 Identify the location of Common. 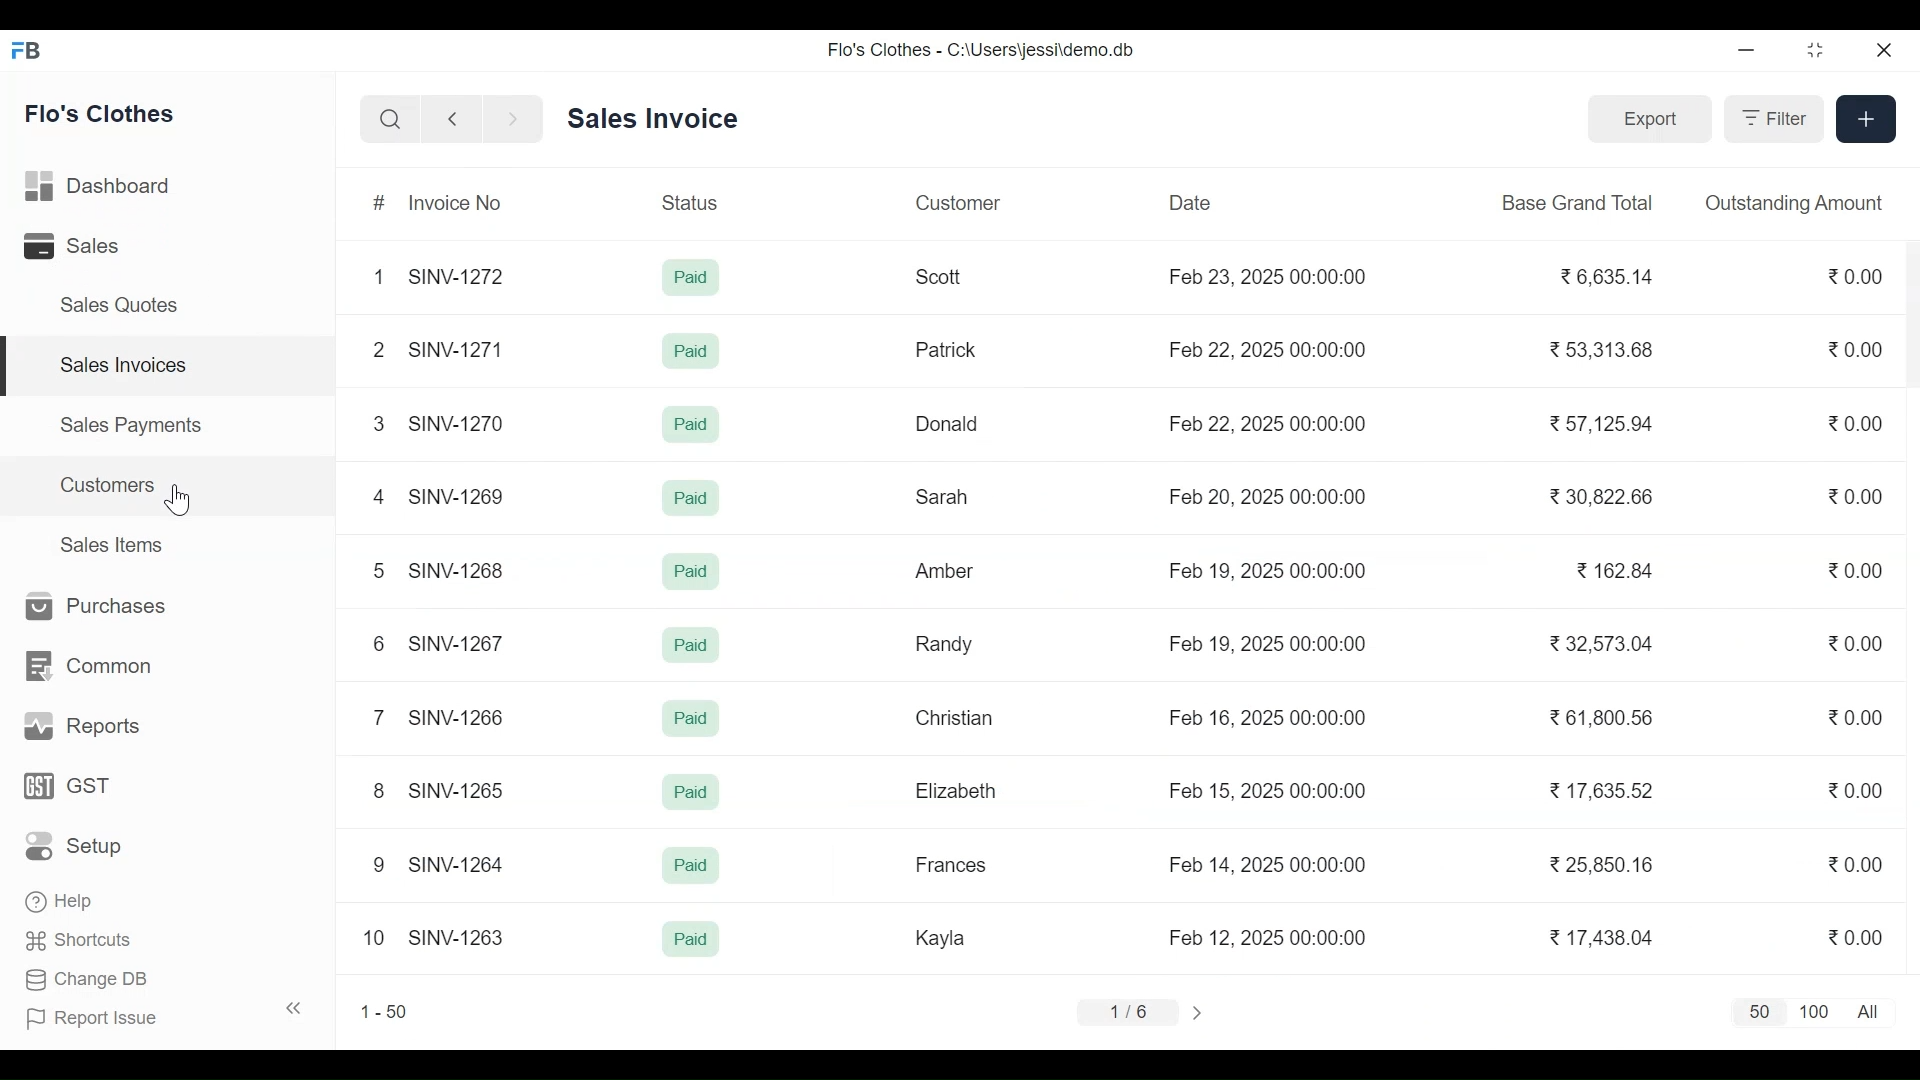
(86, 666).